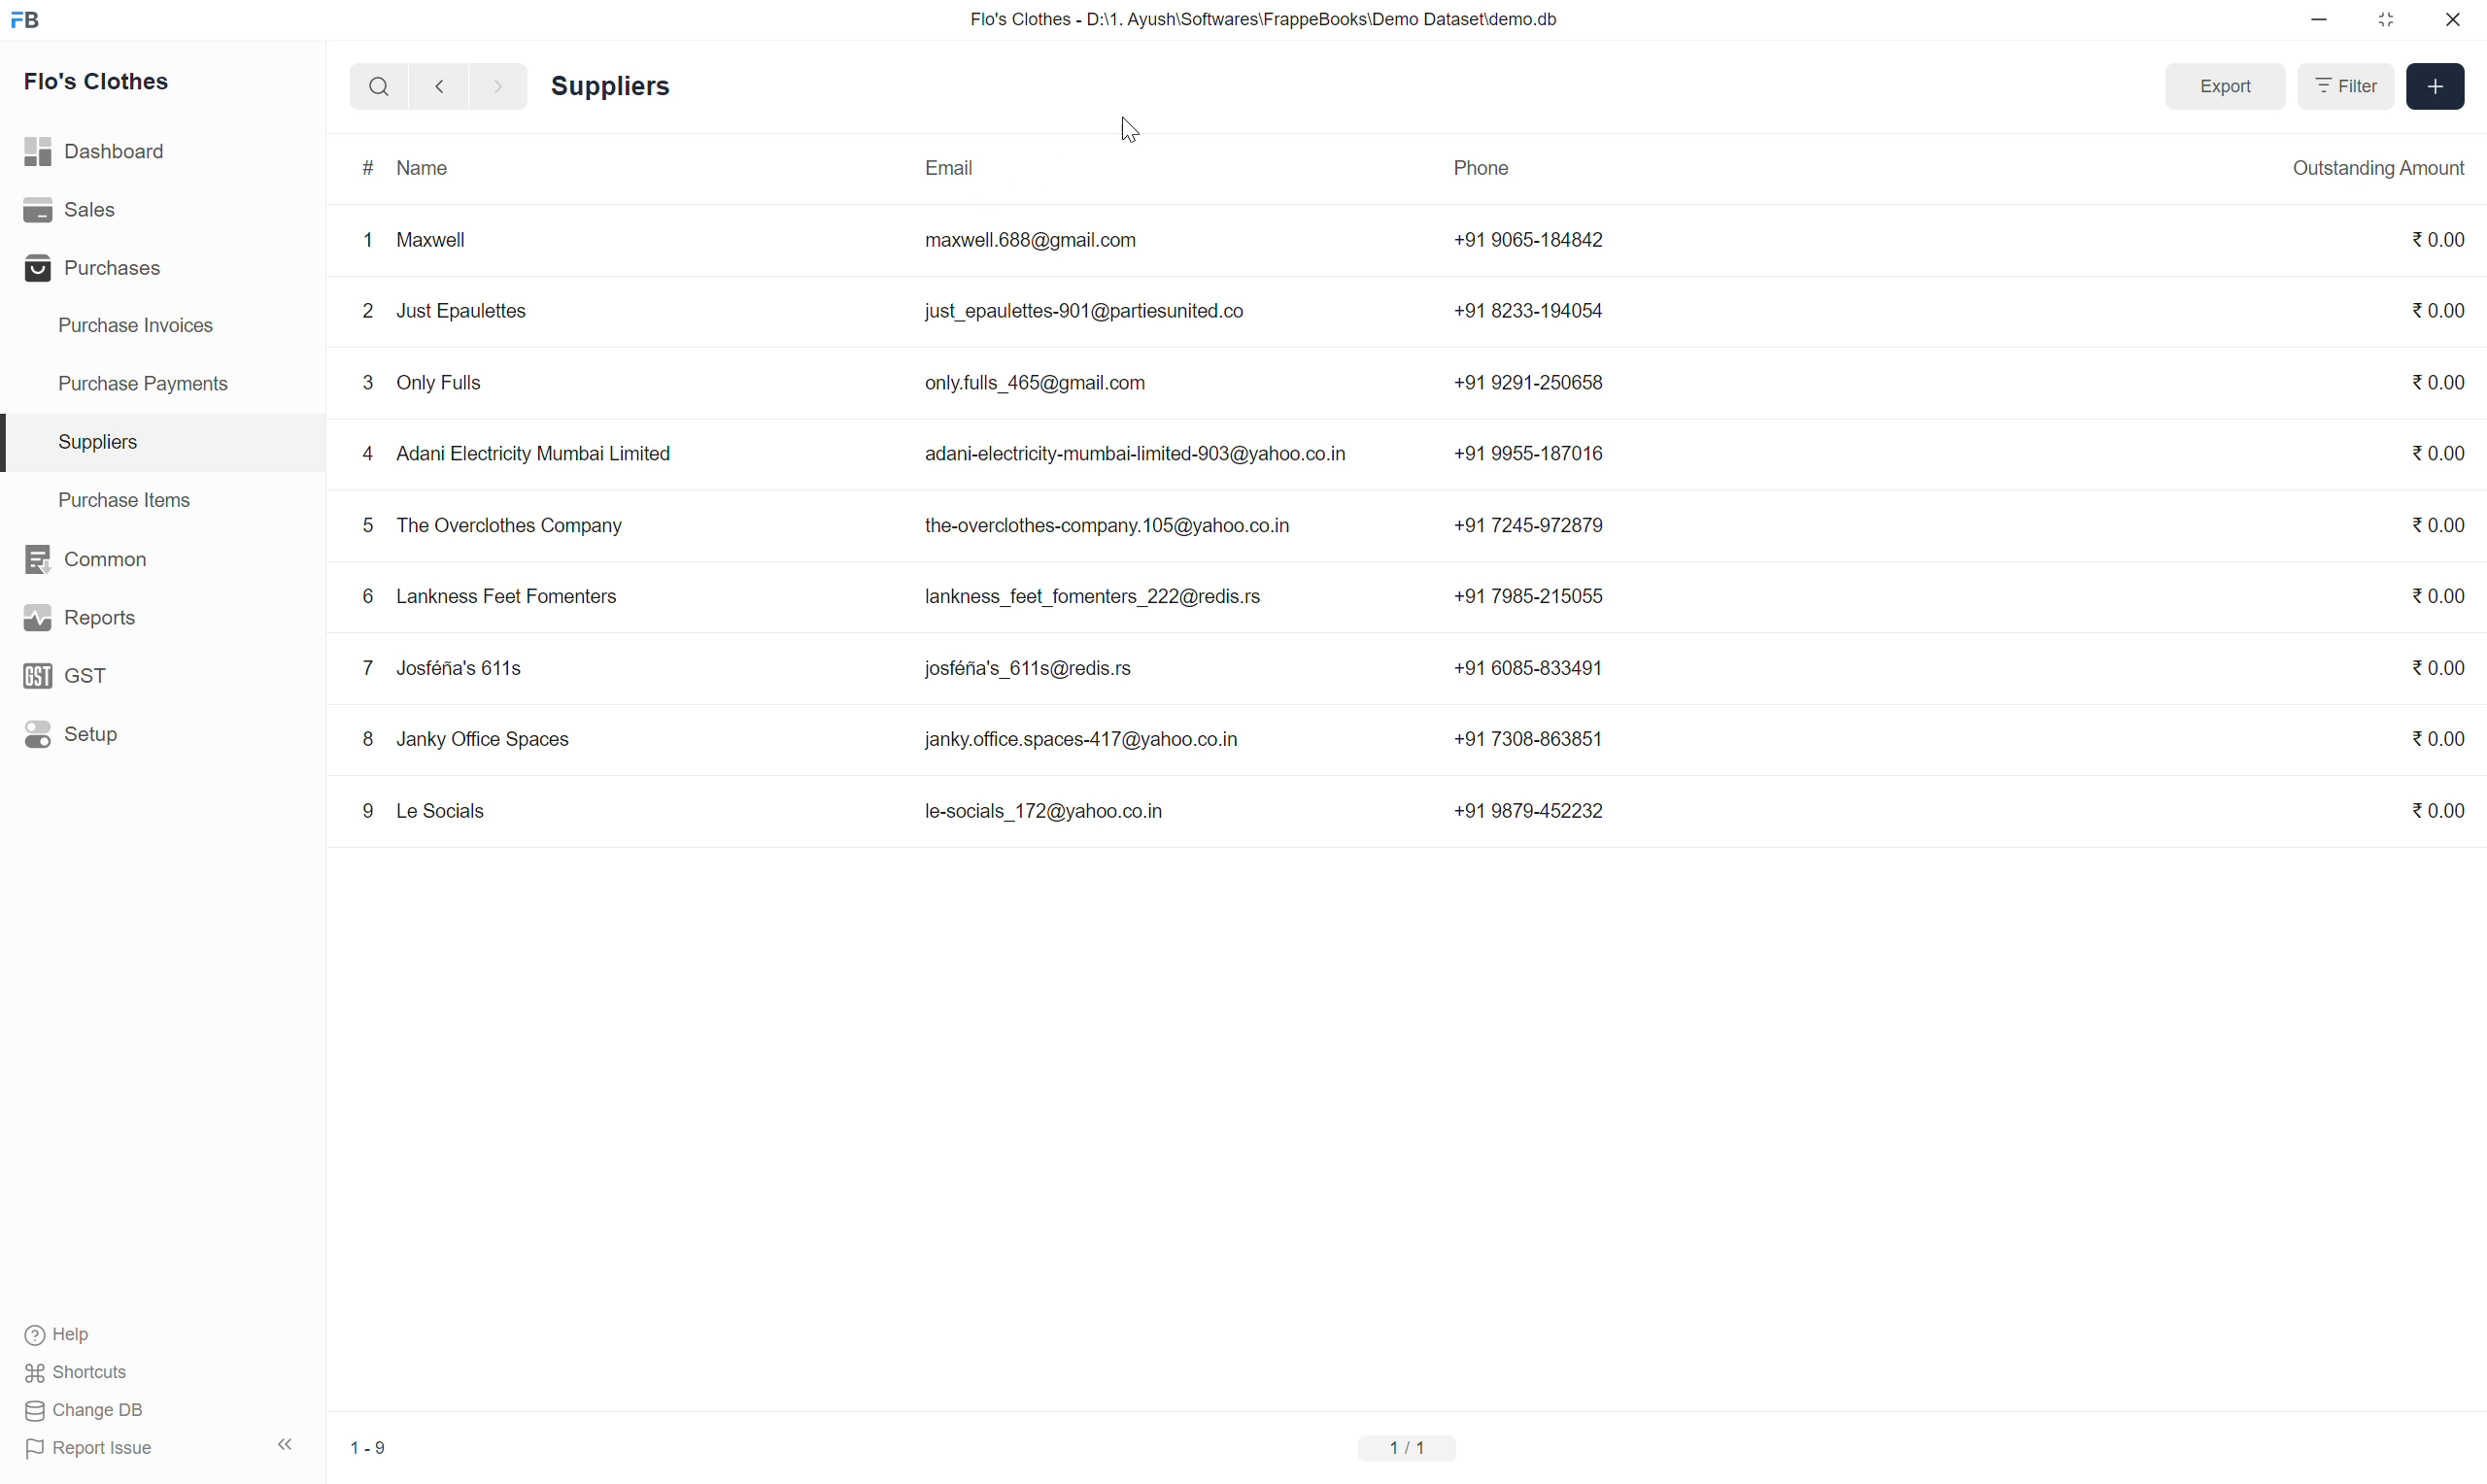 The height and width of the screenshot is (1484, 2487). What do you see at coordinates (2438, 310) in the screenshot?
I see `0.00` at bounding box center [2438, 310].